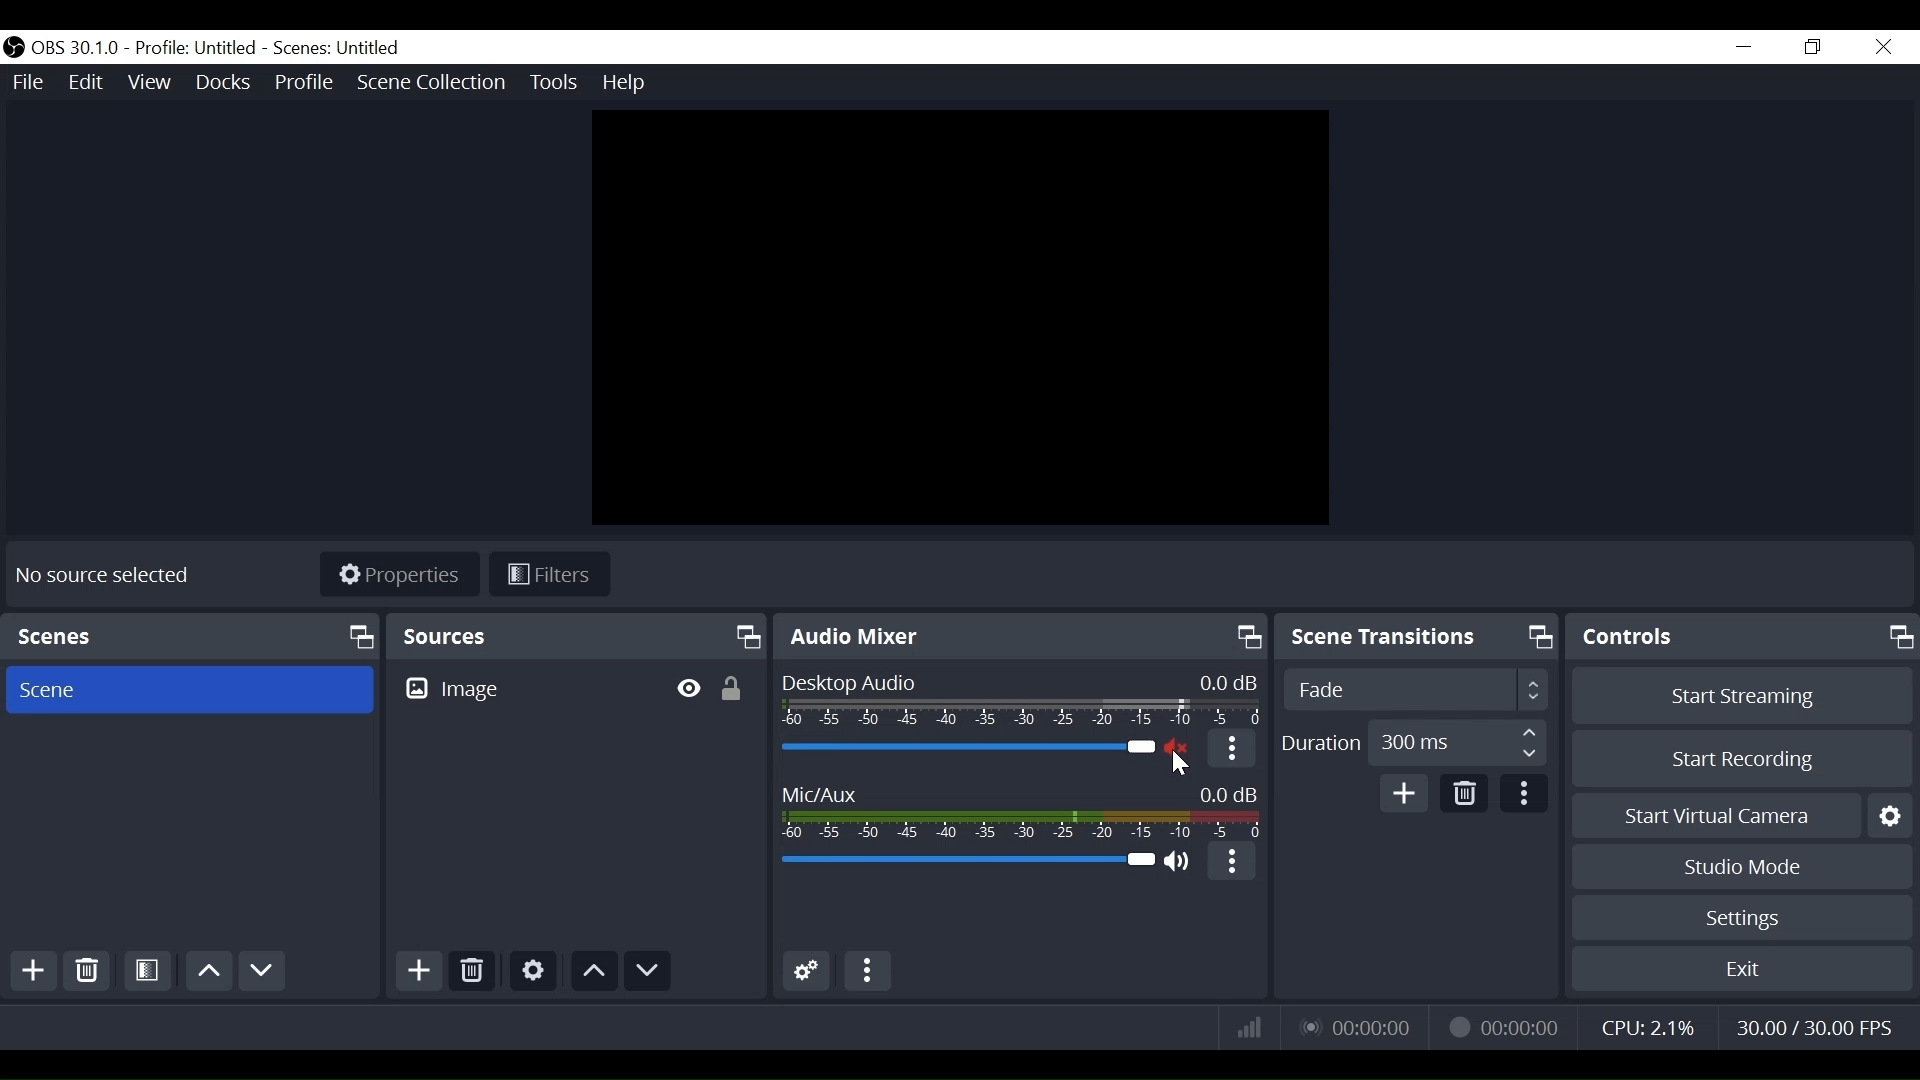  I want to click on No source selected, so click(105, 575).